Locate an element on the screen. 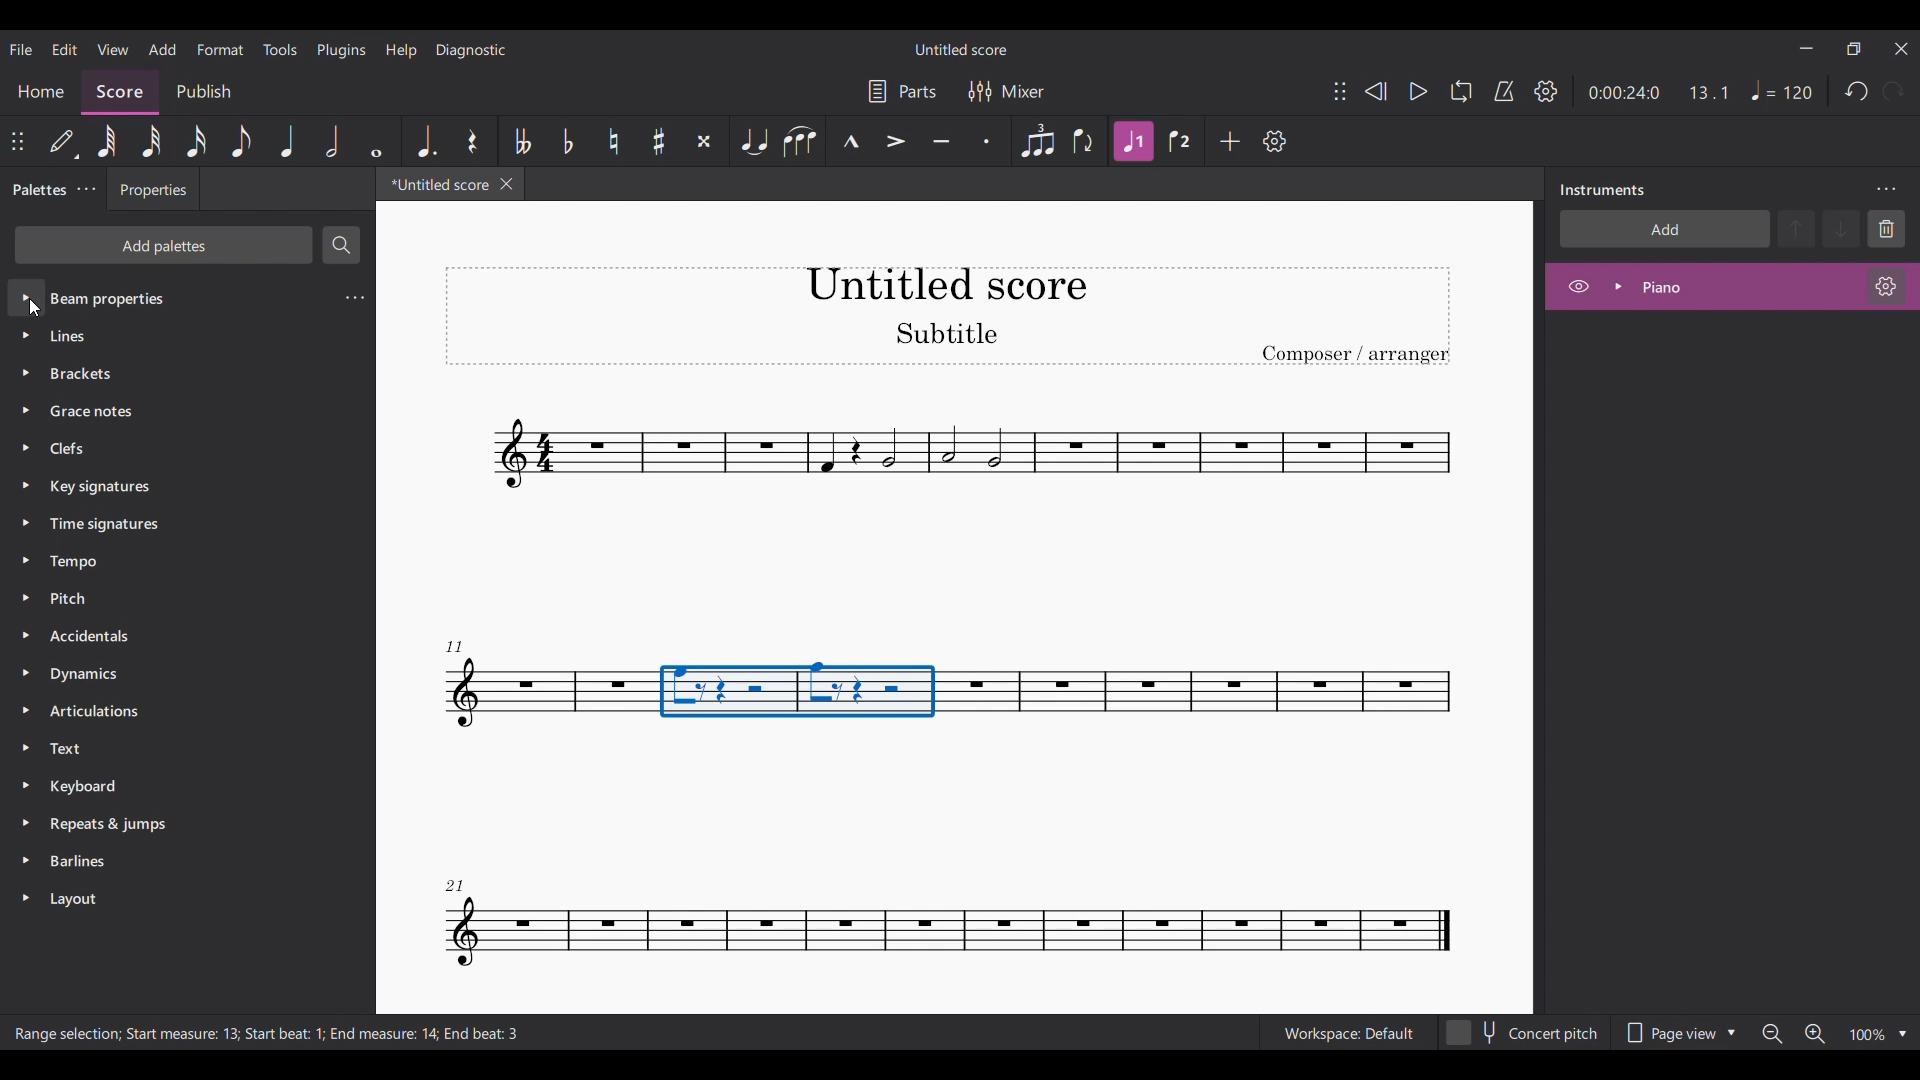  Expand highlighted by cursor is located at coordinates (27, 298).